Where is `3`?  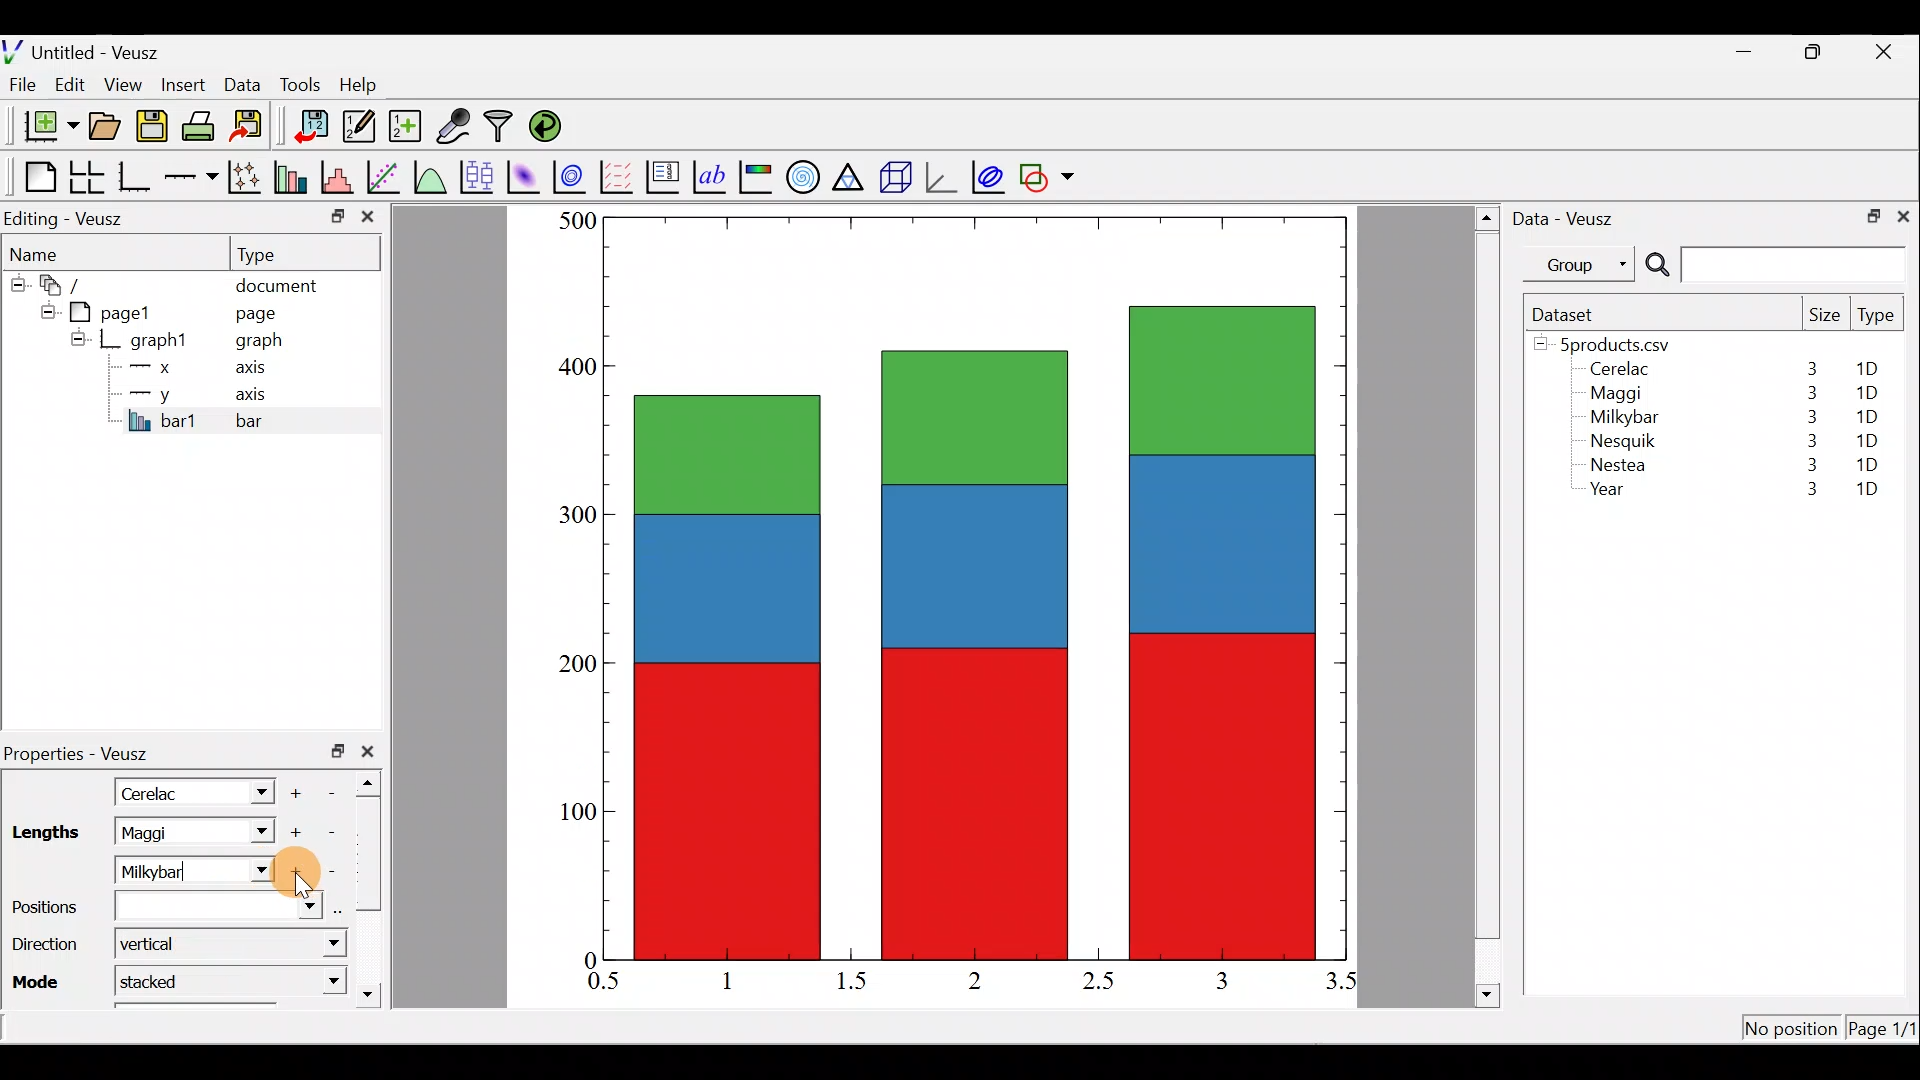
3 is located at coordinates (1220, 980).